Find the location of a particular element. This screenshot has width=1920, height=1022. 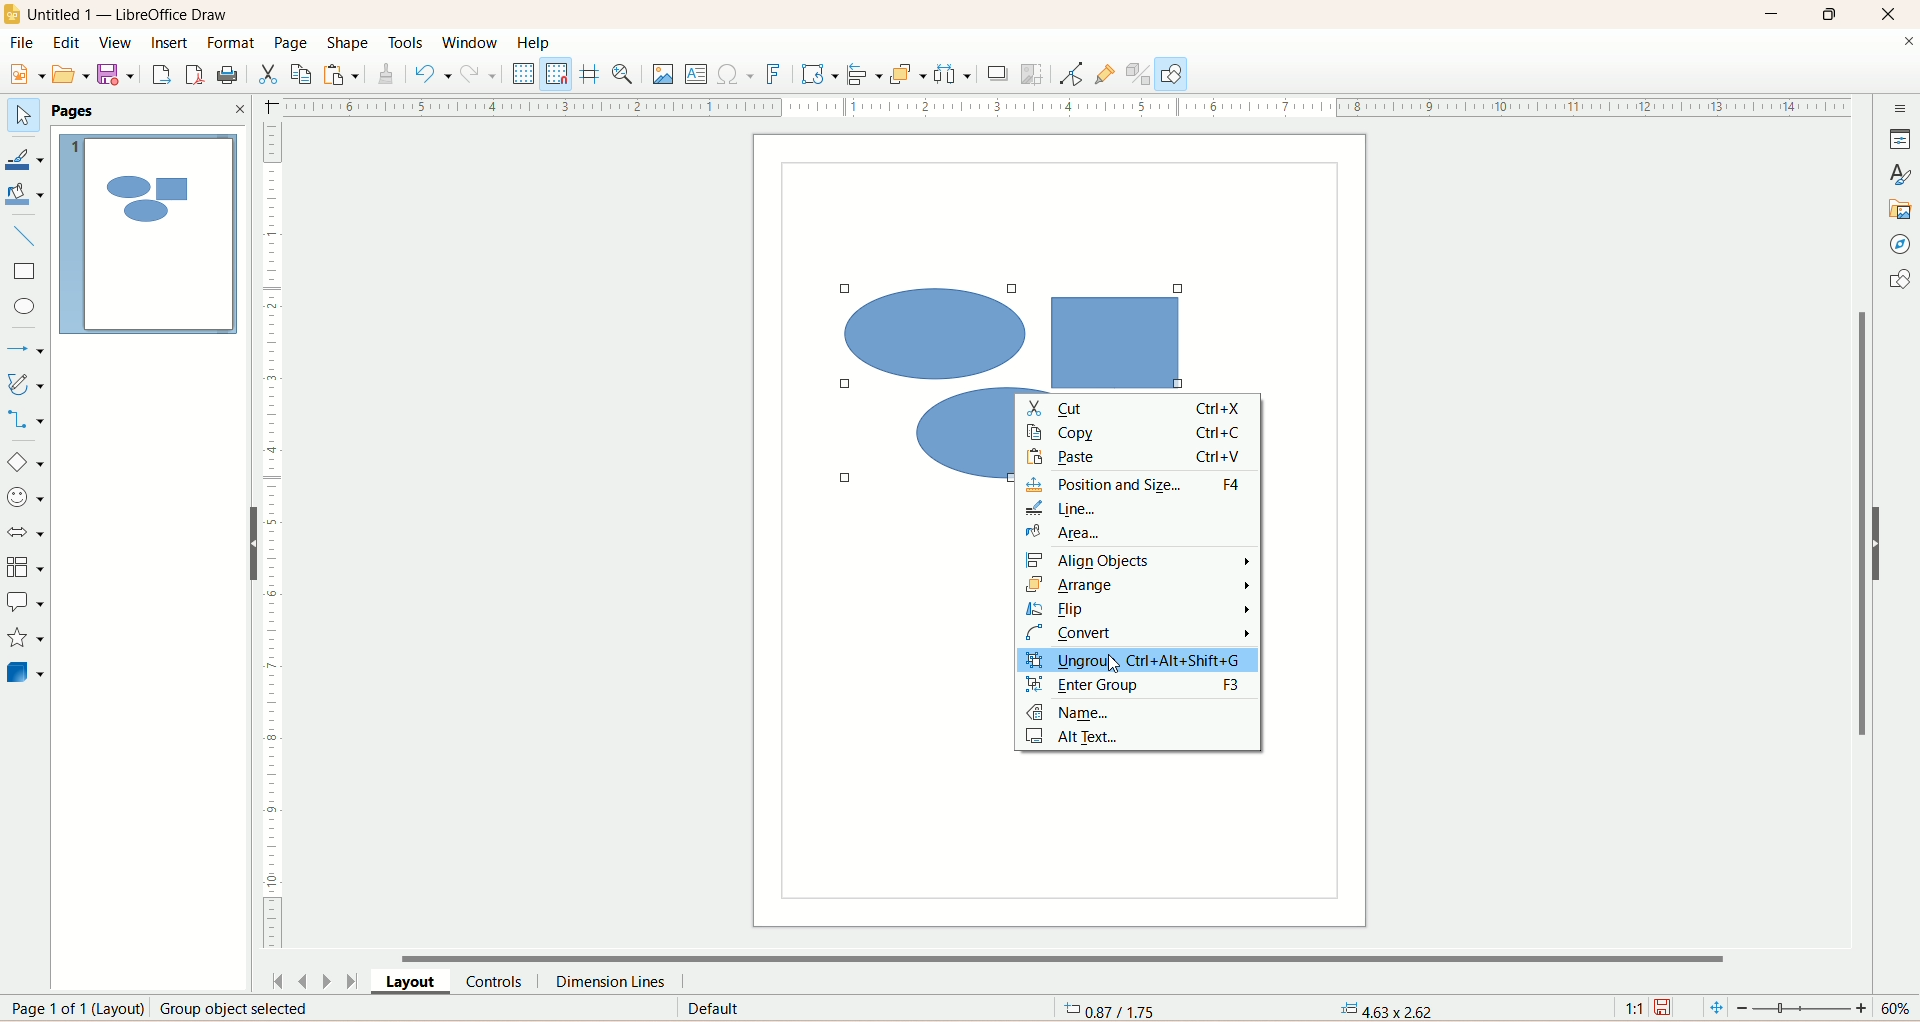

hide is located at coordinates (1877, 544).